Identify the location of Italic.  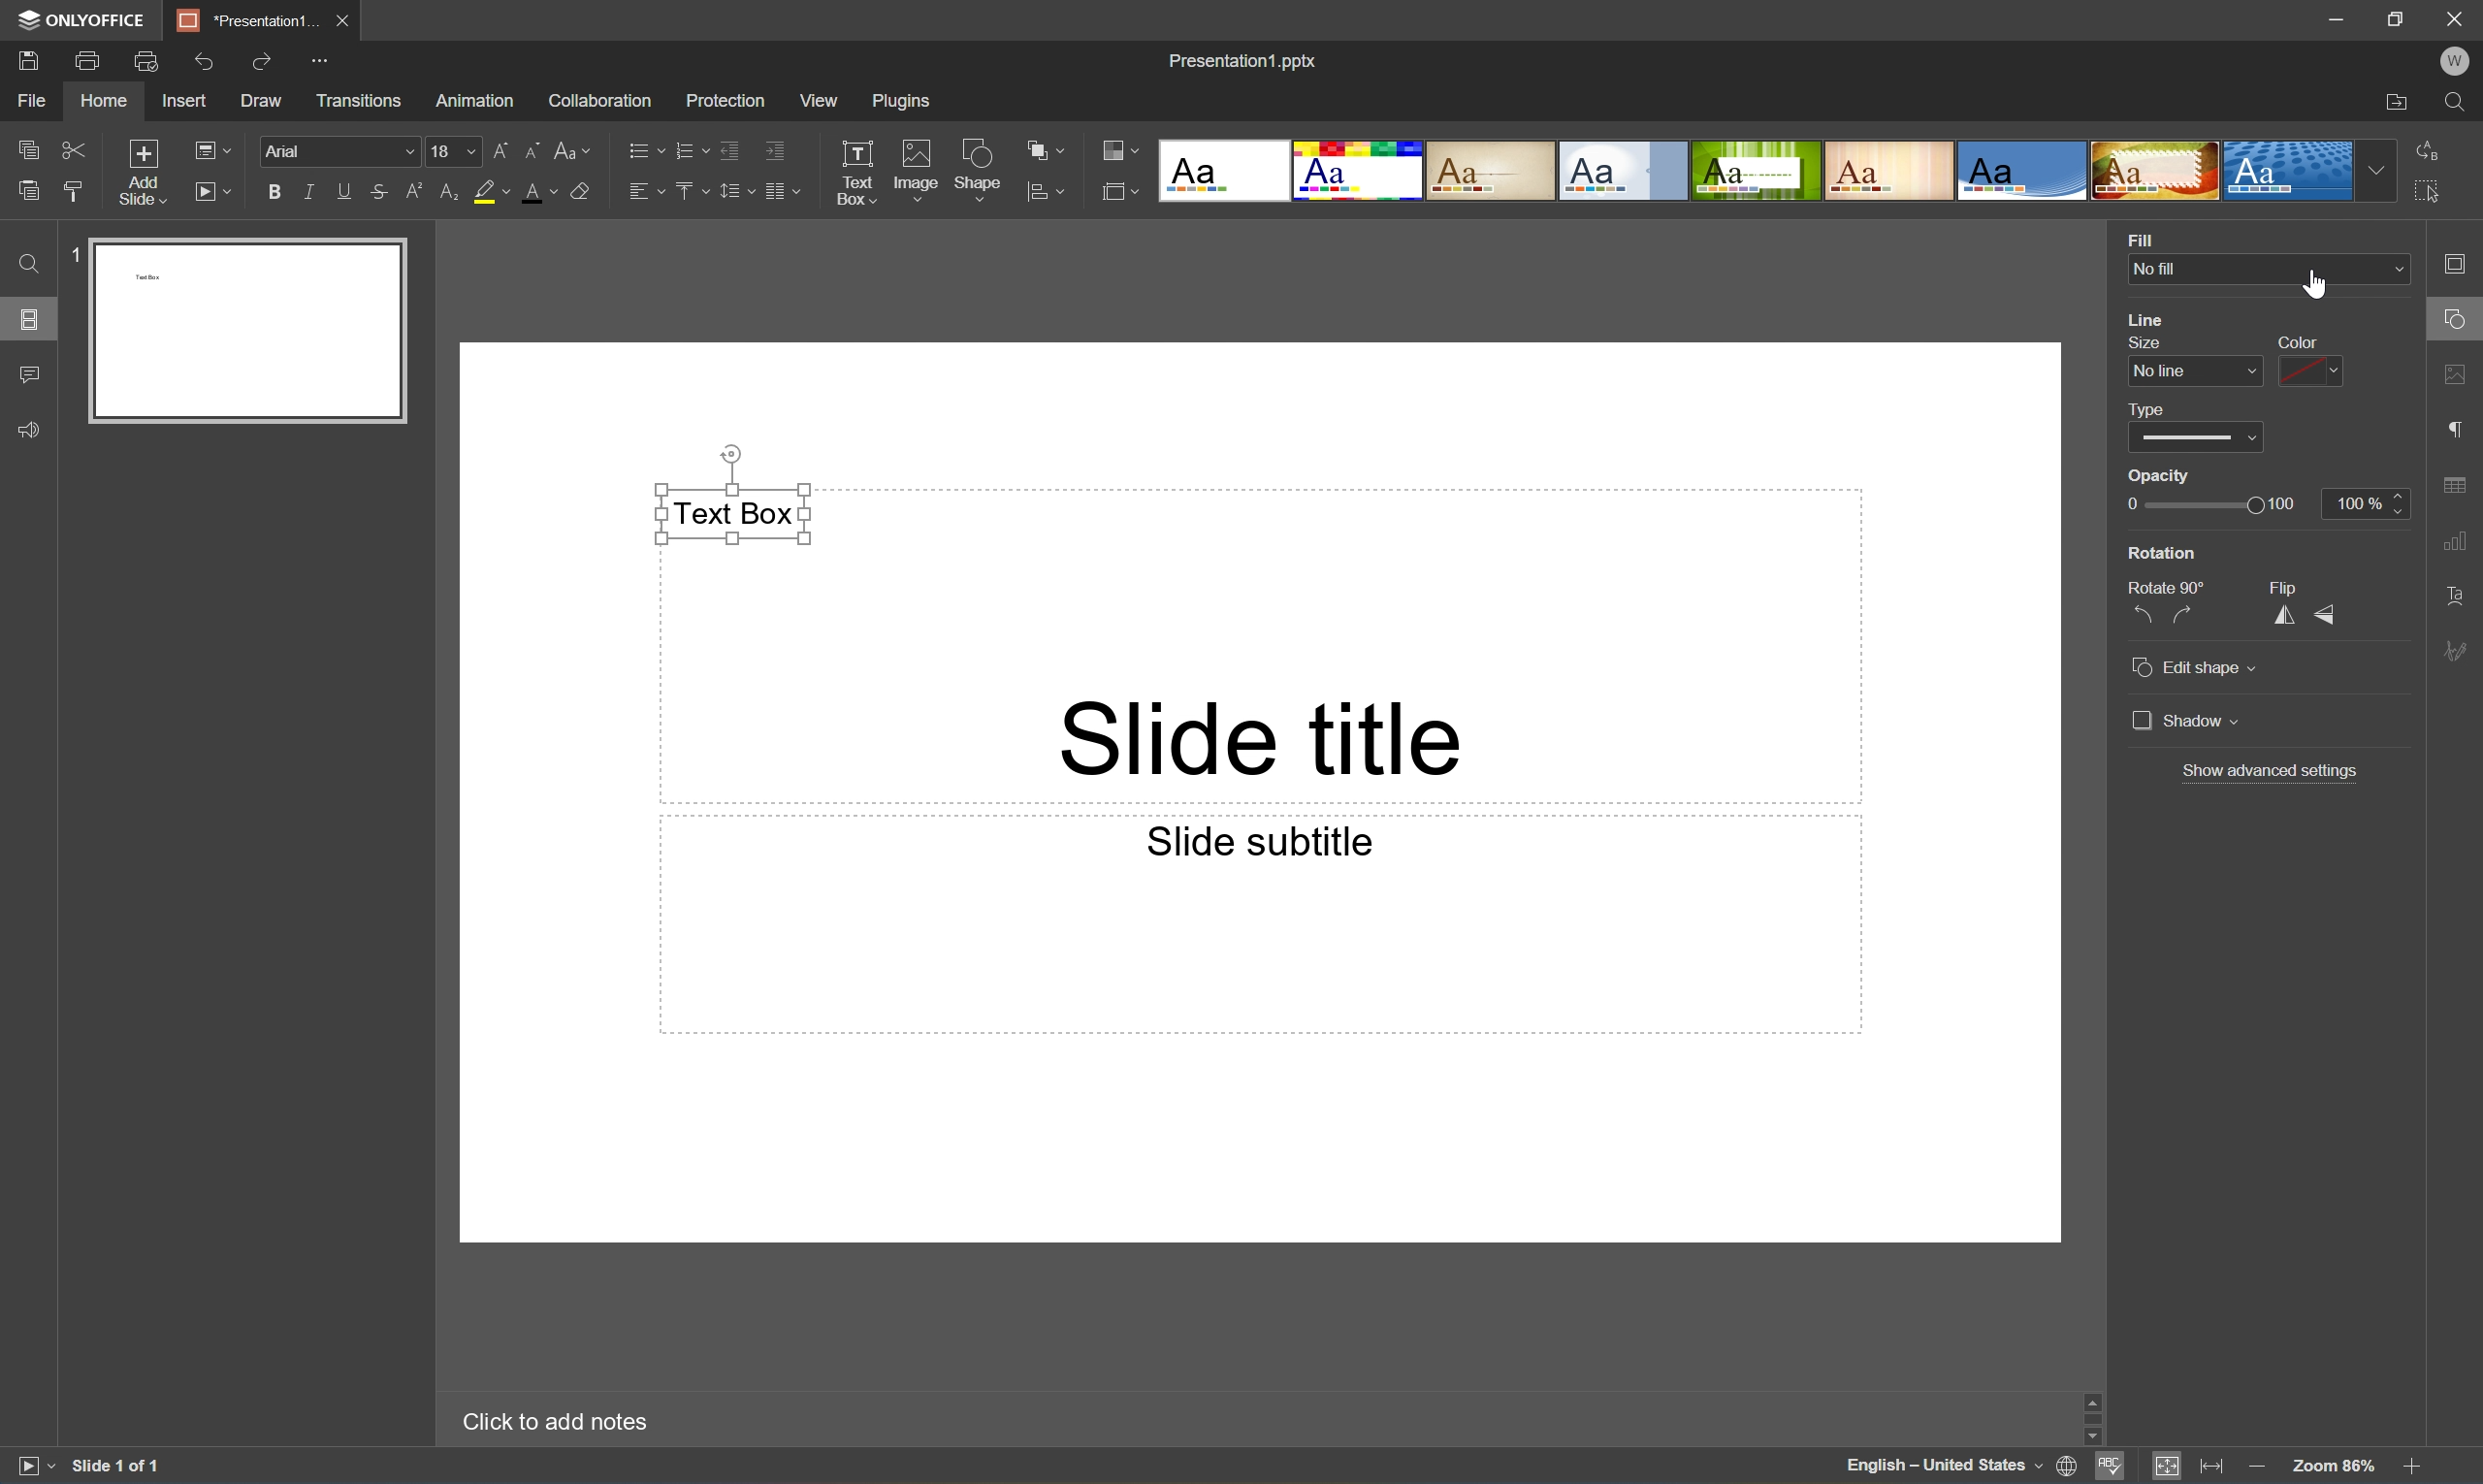
(307, 193).